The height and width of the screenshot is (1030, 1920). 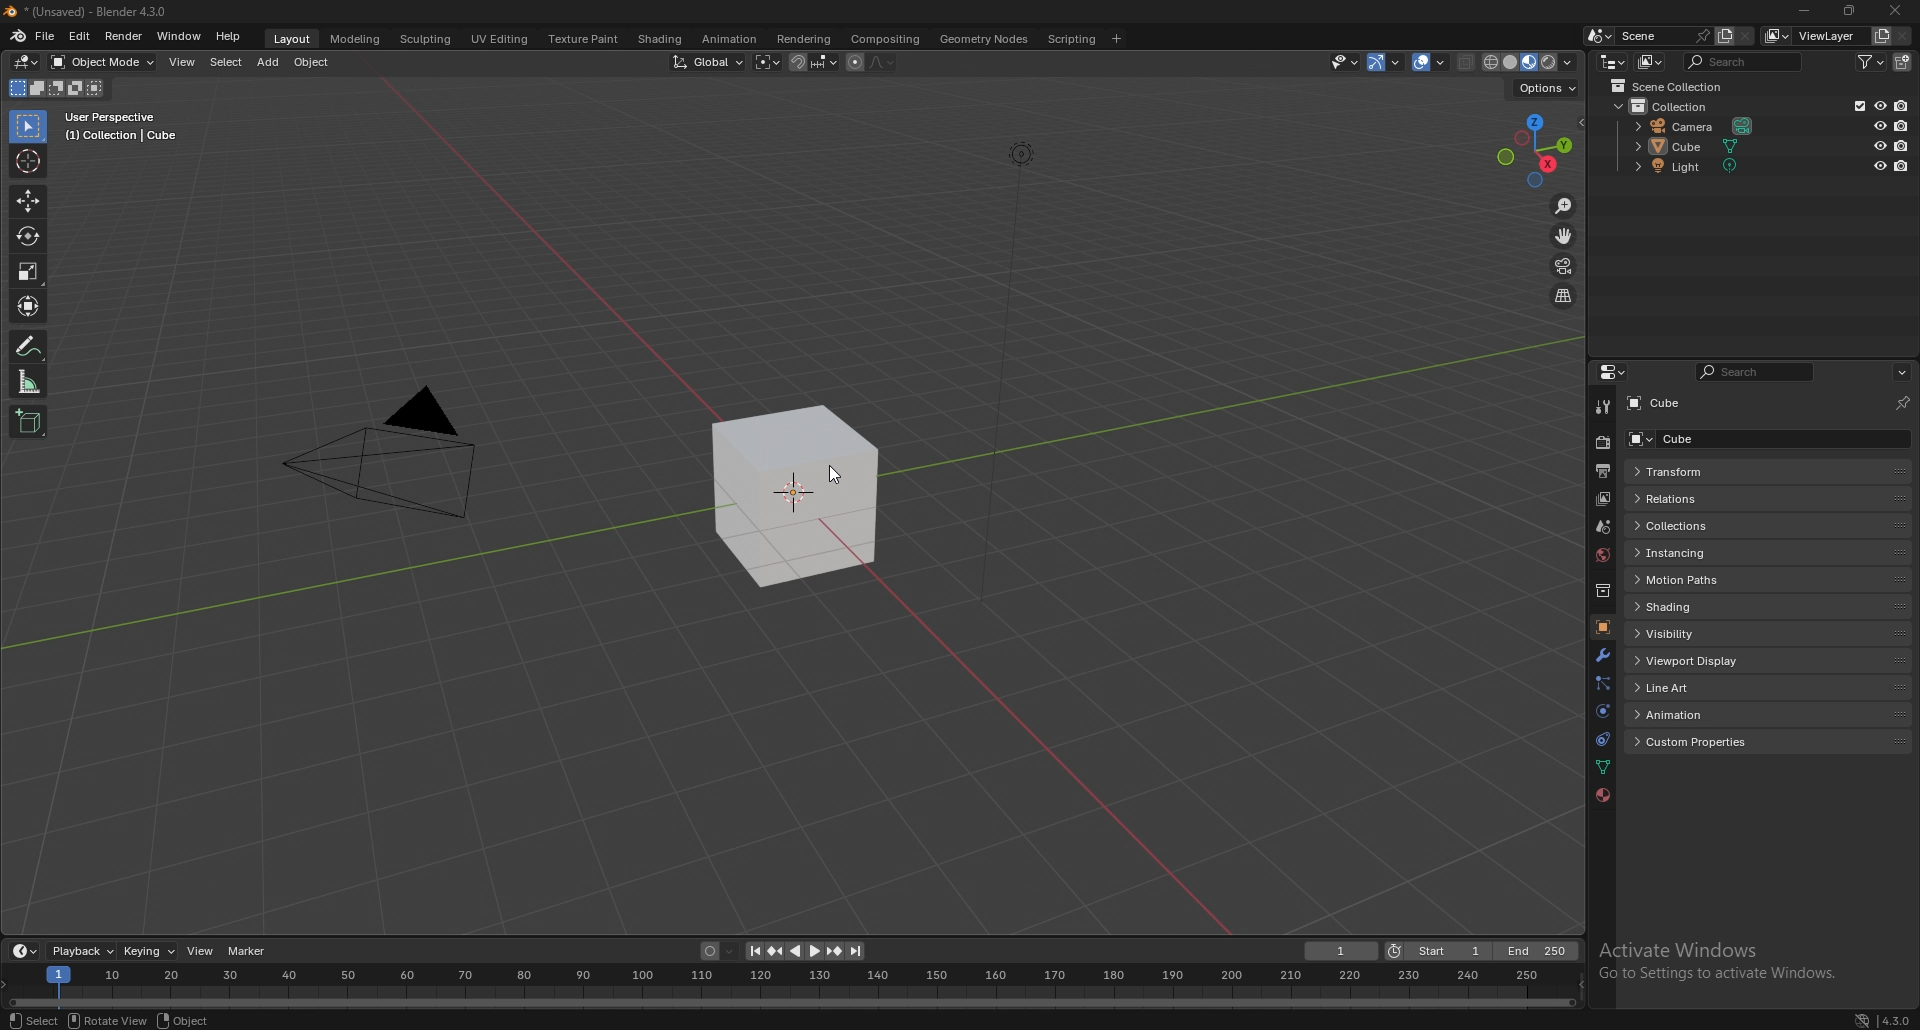 What do you see at coordinates (1650, 61) in the screenshot?
I see `display mode` at bounding box center [1650, 61].